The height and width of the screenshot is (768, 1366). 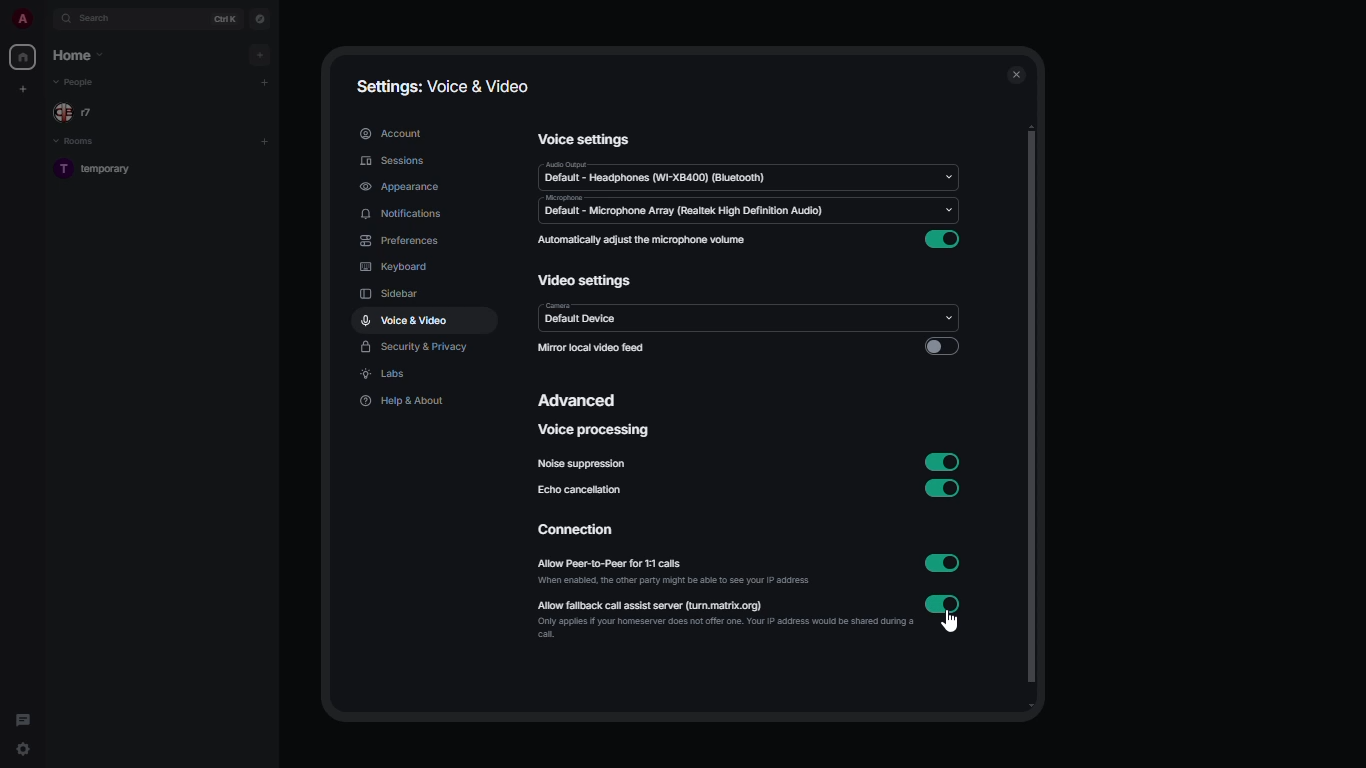 I want to click on camera default, so click(x=584, y=319).